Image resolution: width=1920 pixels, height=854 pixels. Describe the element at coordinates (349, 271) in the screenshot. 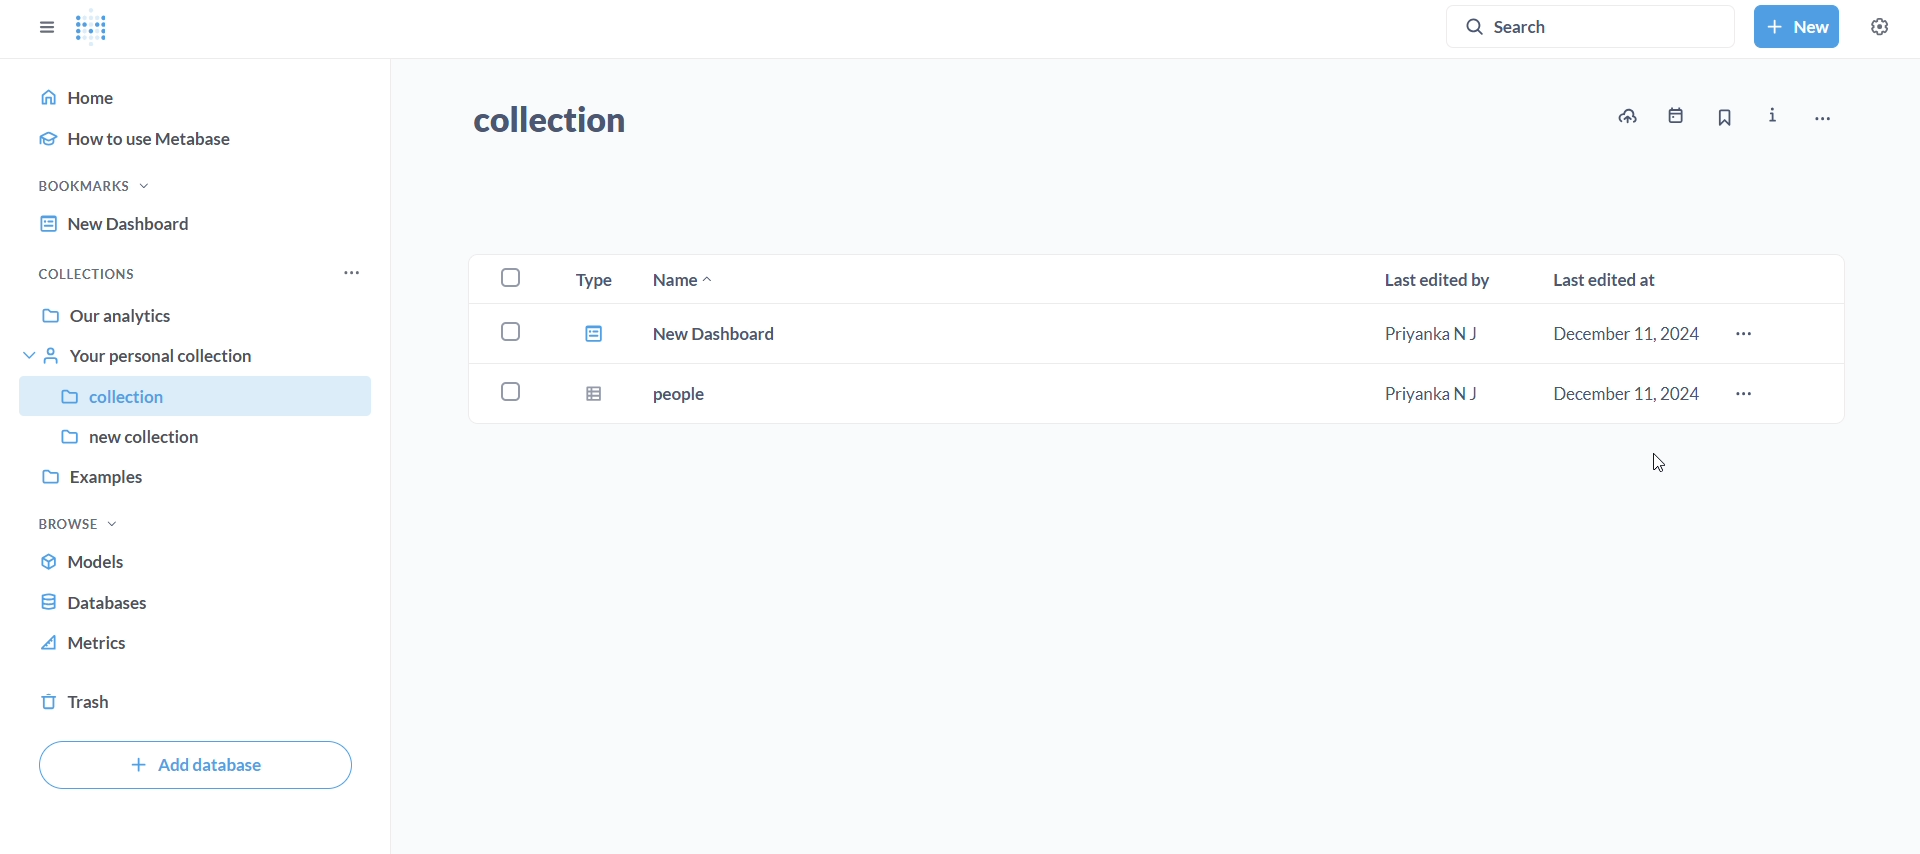

I see `more` at that location.